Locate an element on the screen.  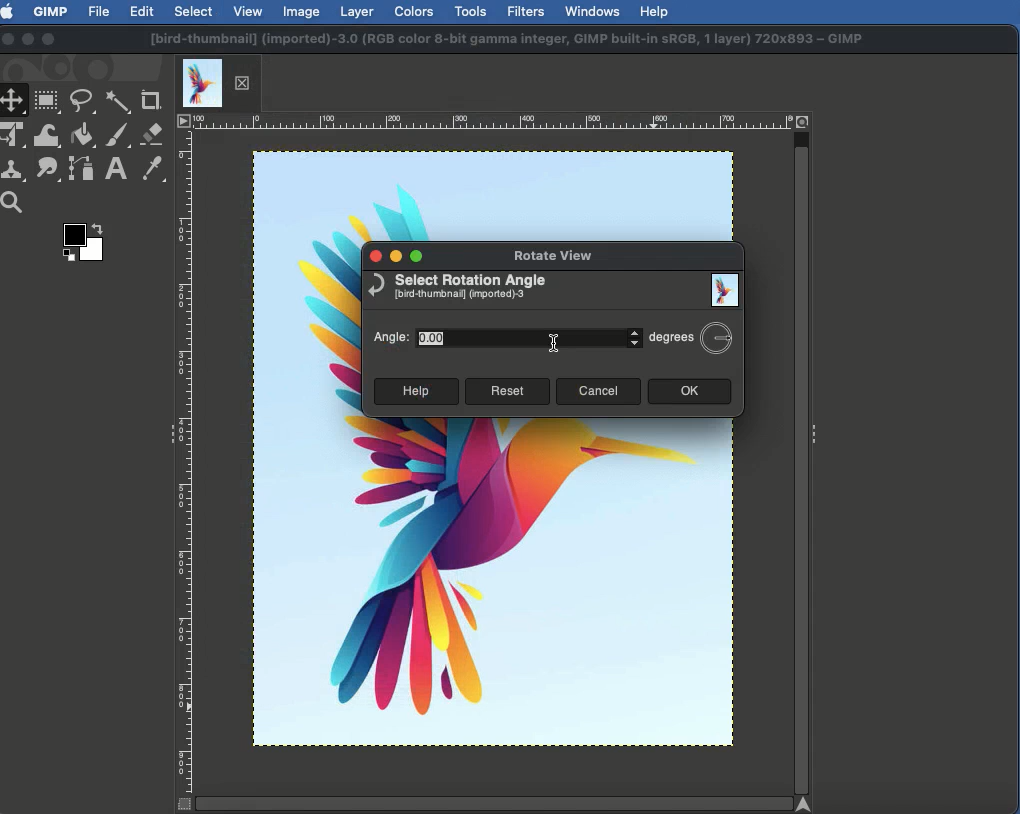
horizontal Scrollbar is located at coordinates (492, 802).